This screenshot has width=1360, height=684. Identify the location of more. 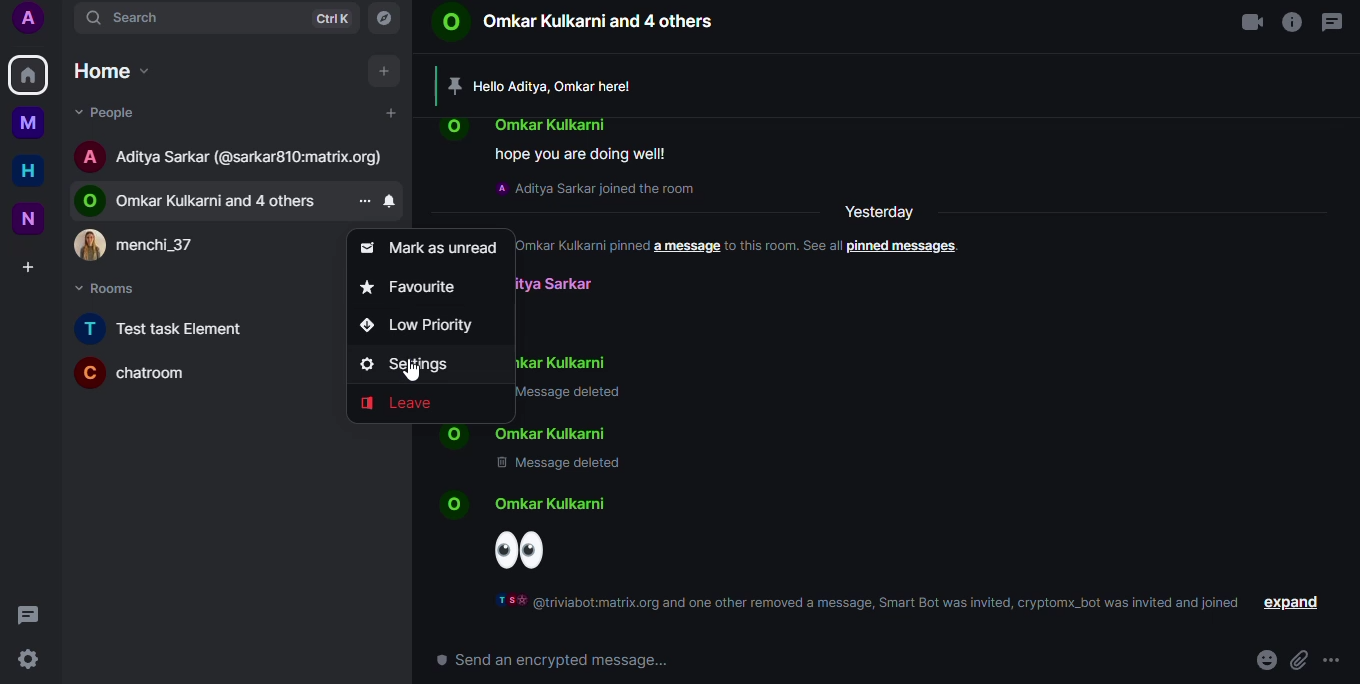
(364, 201).